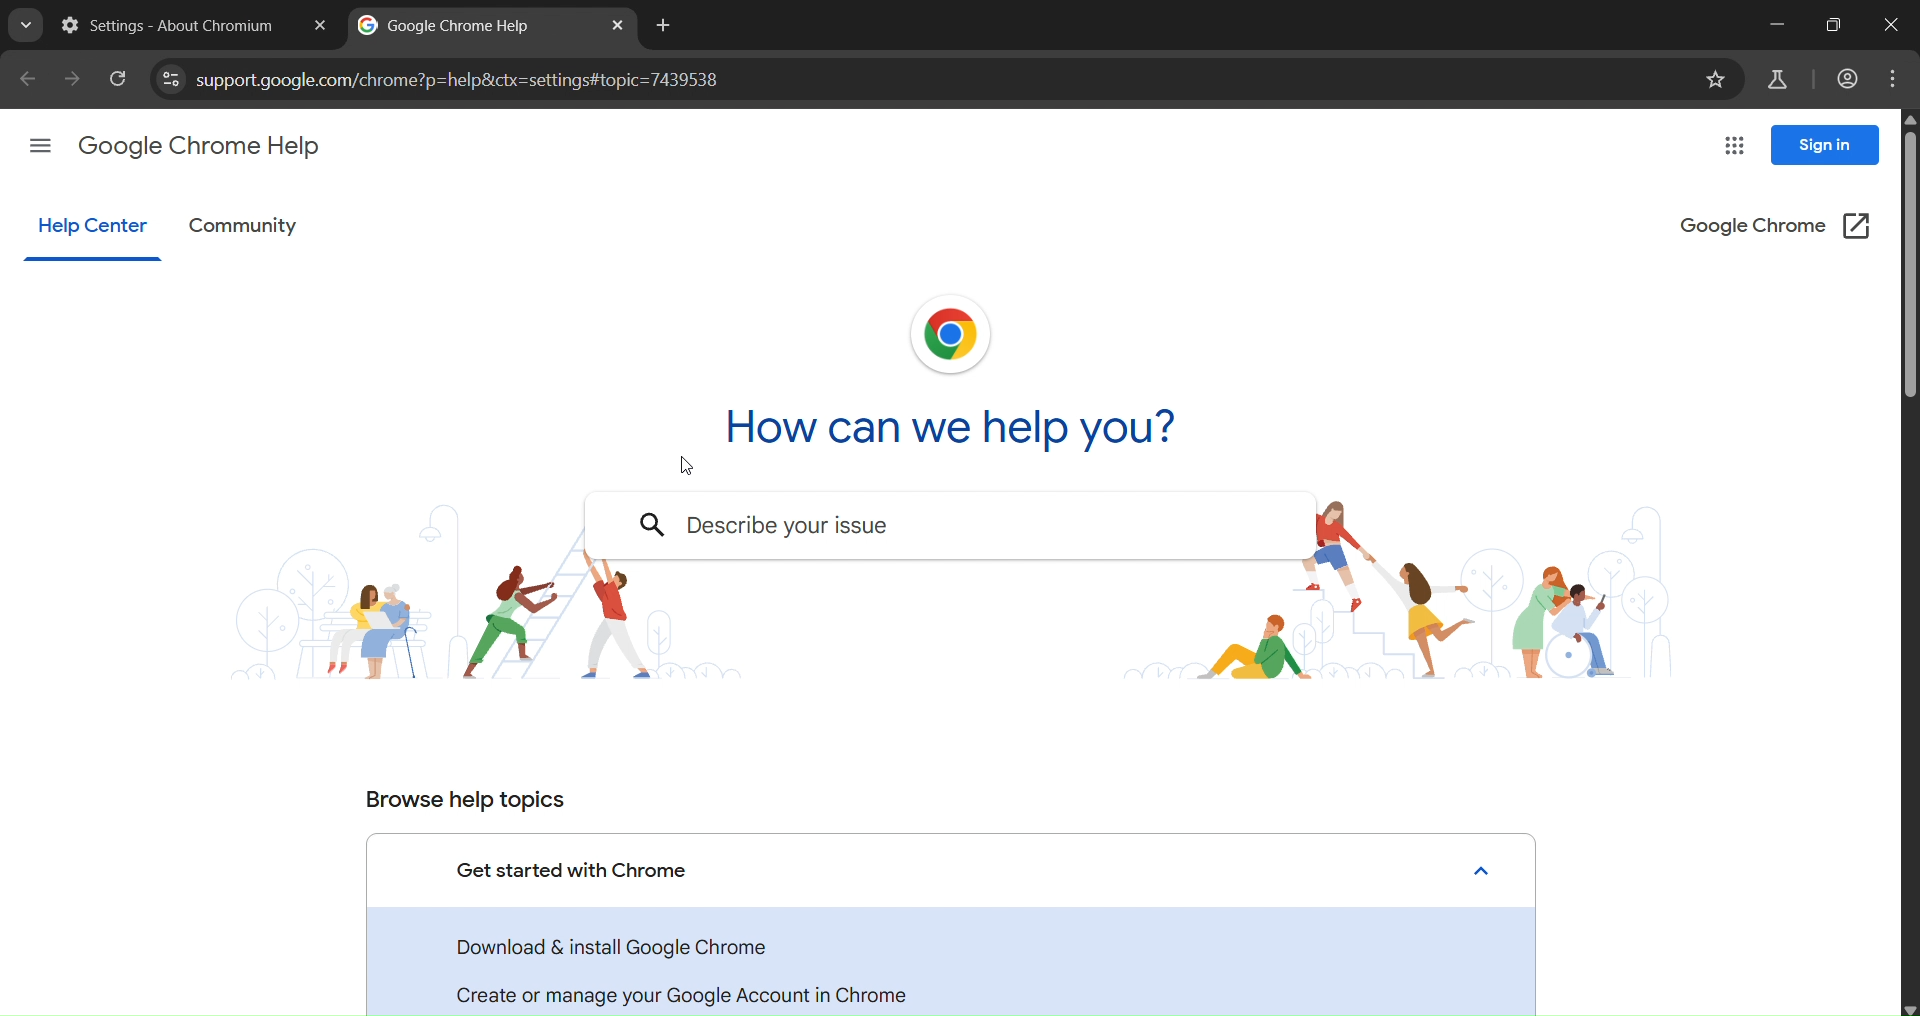 Image resolution: width=1920 pixels, height=1016 pixels. Describe the element at coordinates (1411, 592) in the screenshot. I see `image` at that location.